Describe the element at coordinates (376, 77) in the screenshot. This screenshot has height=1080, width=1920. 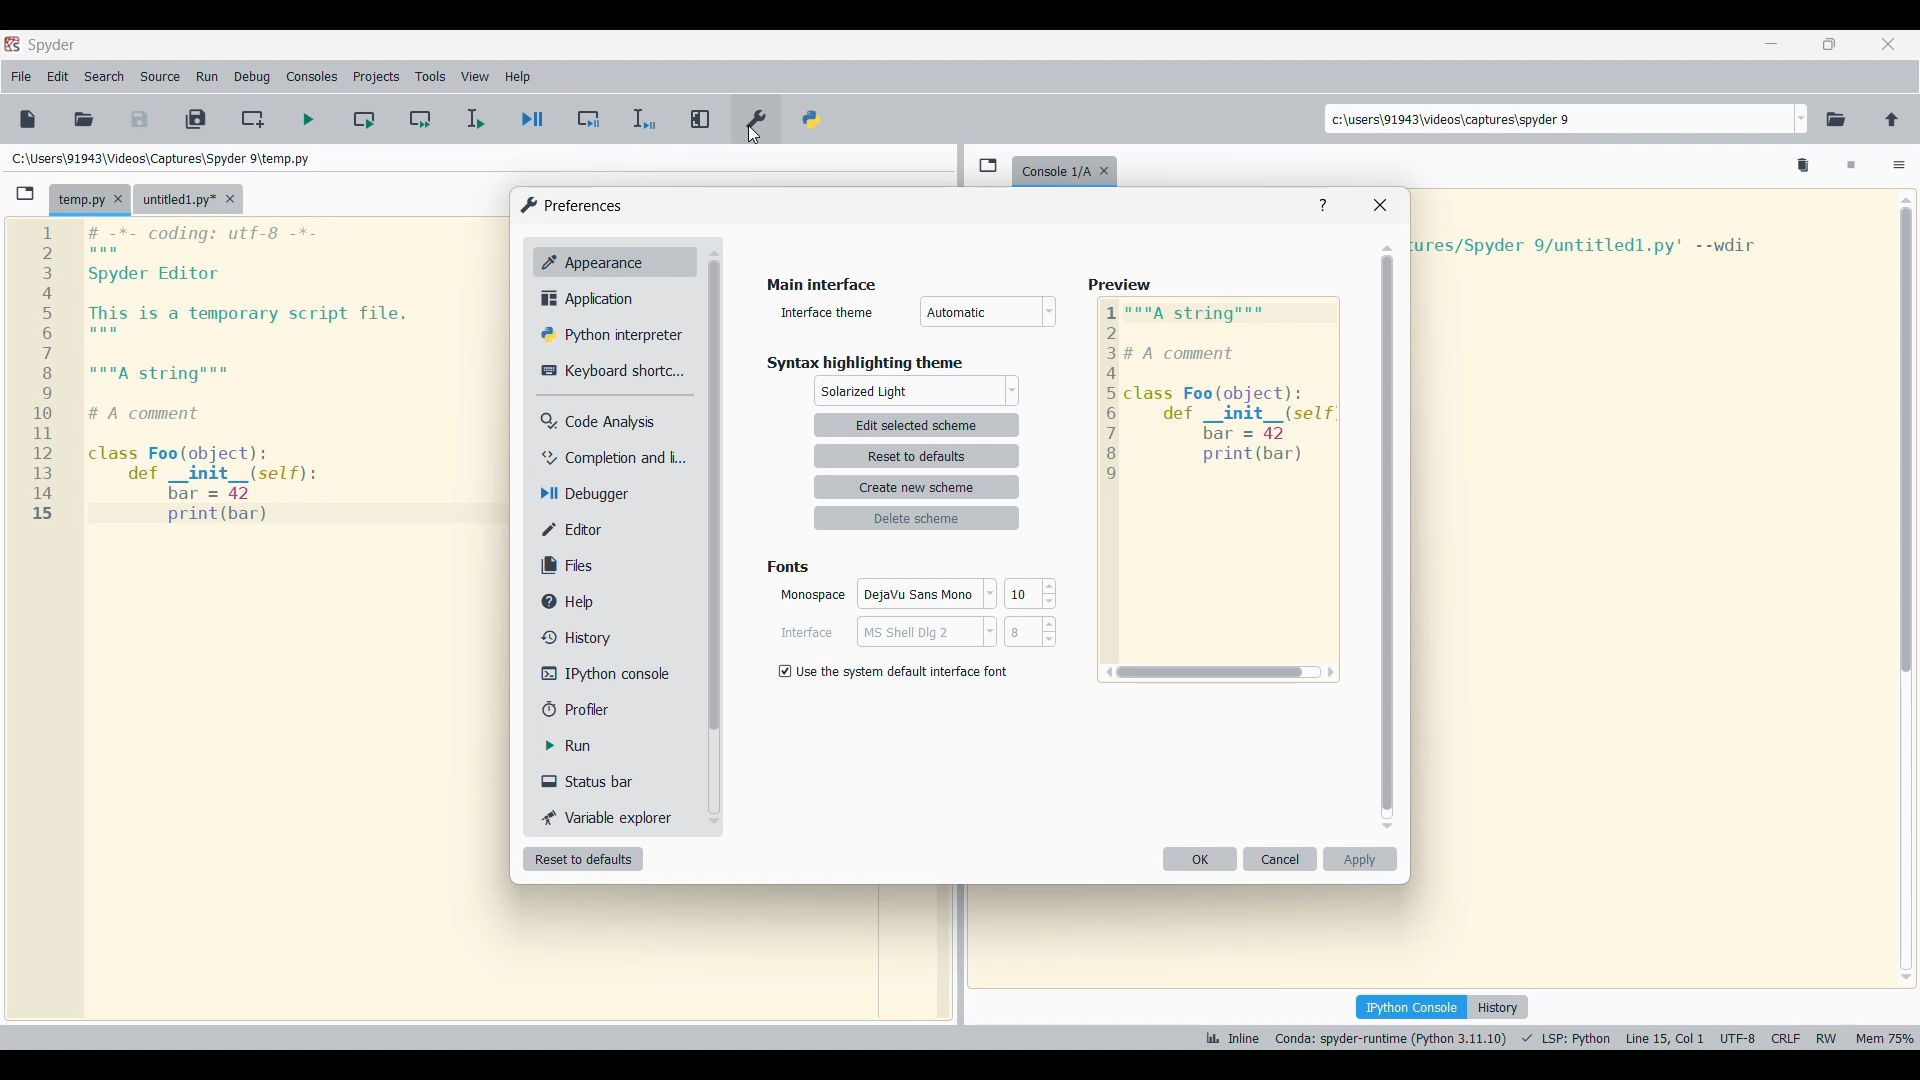
I see `Projects menu` at that location.